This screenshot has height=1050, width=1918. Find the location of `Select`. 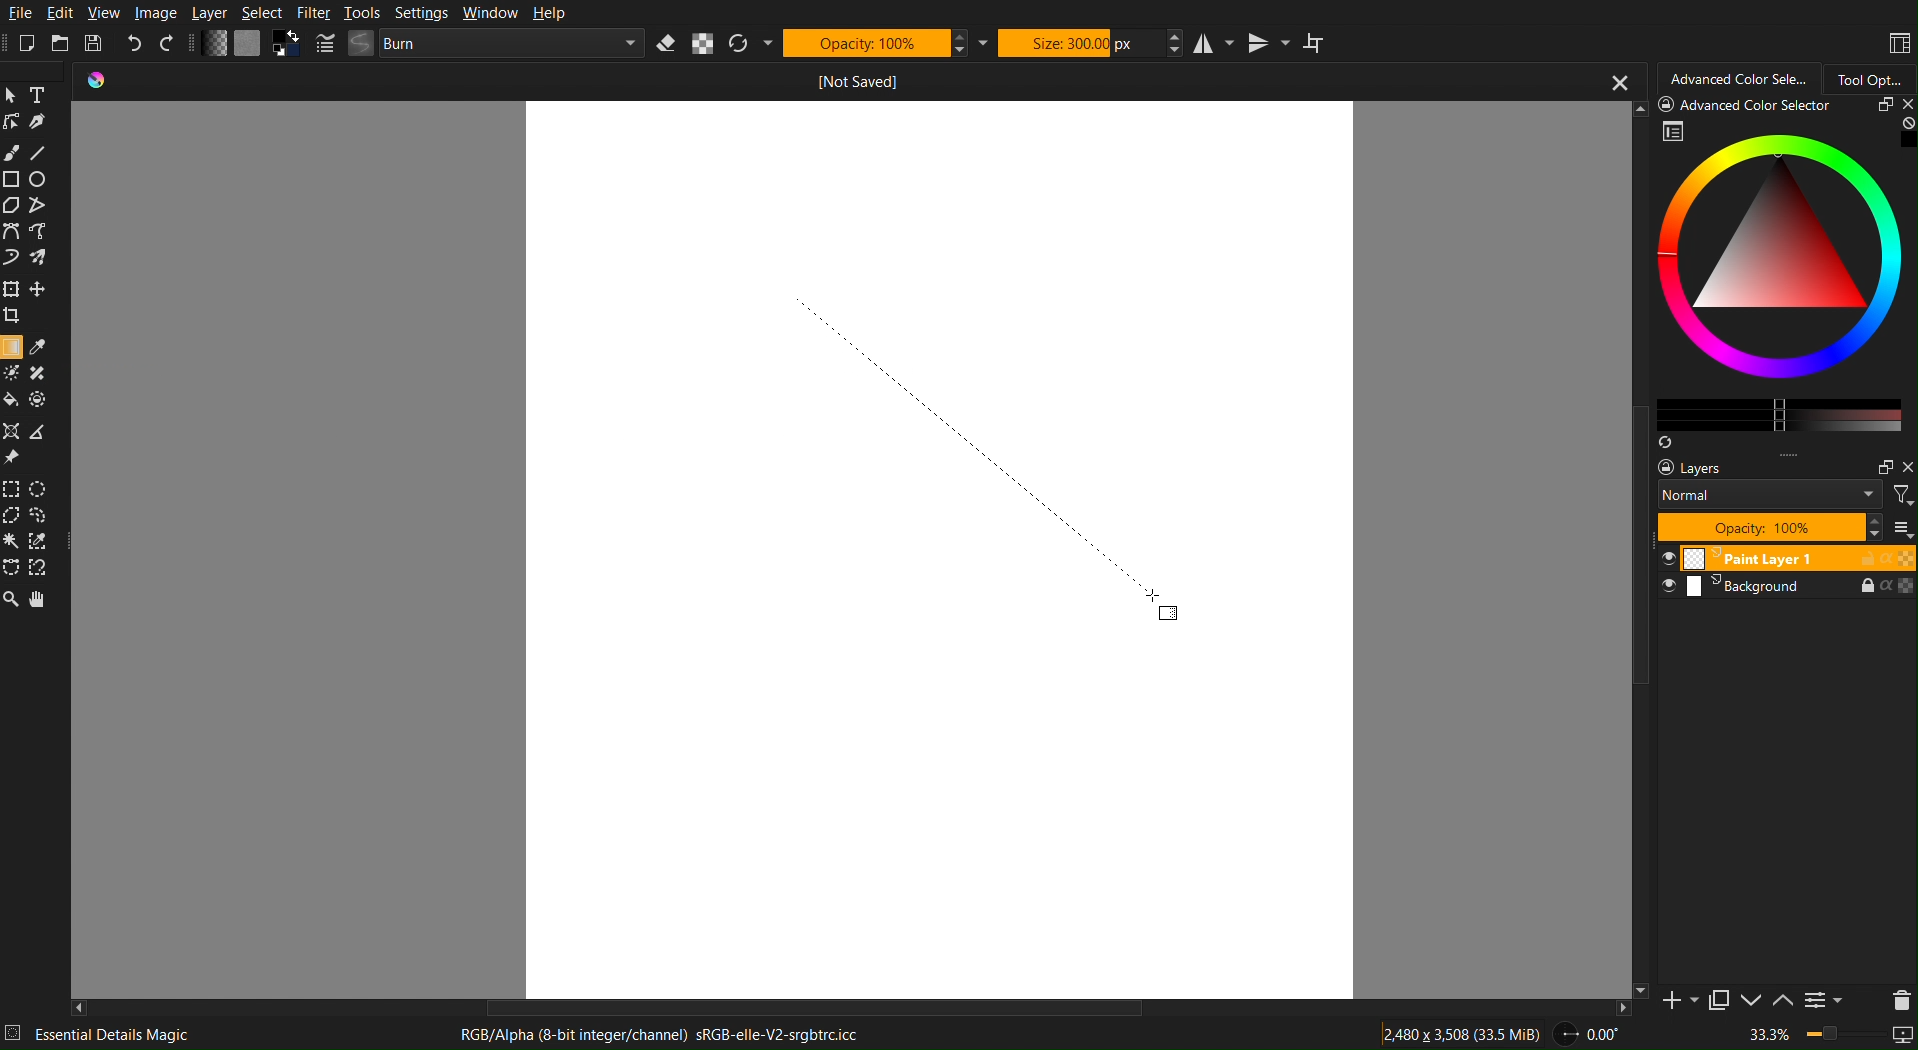

Select is located at coordinates (262, 13).